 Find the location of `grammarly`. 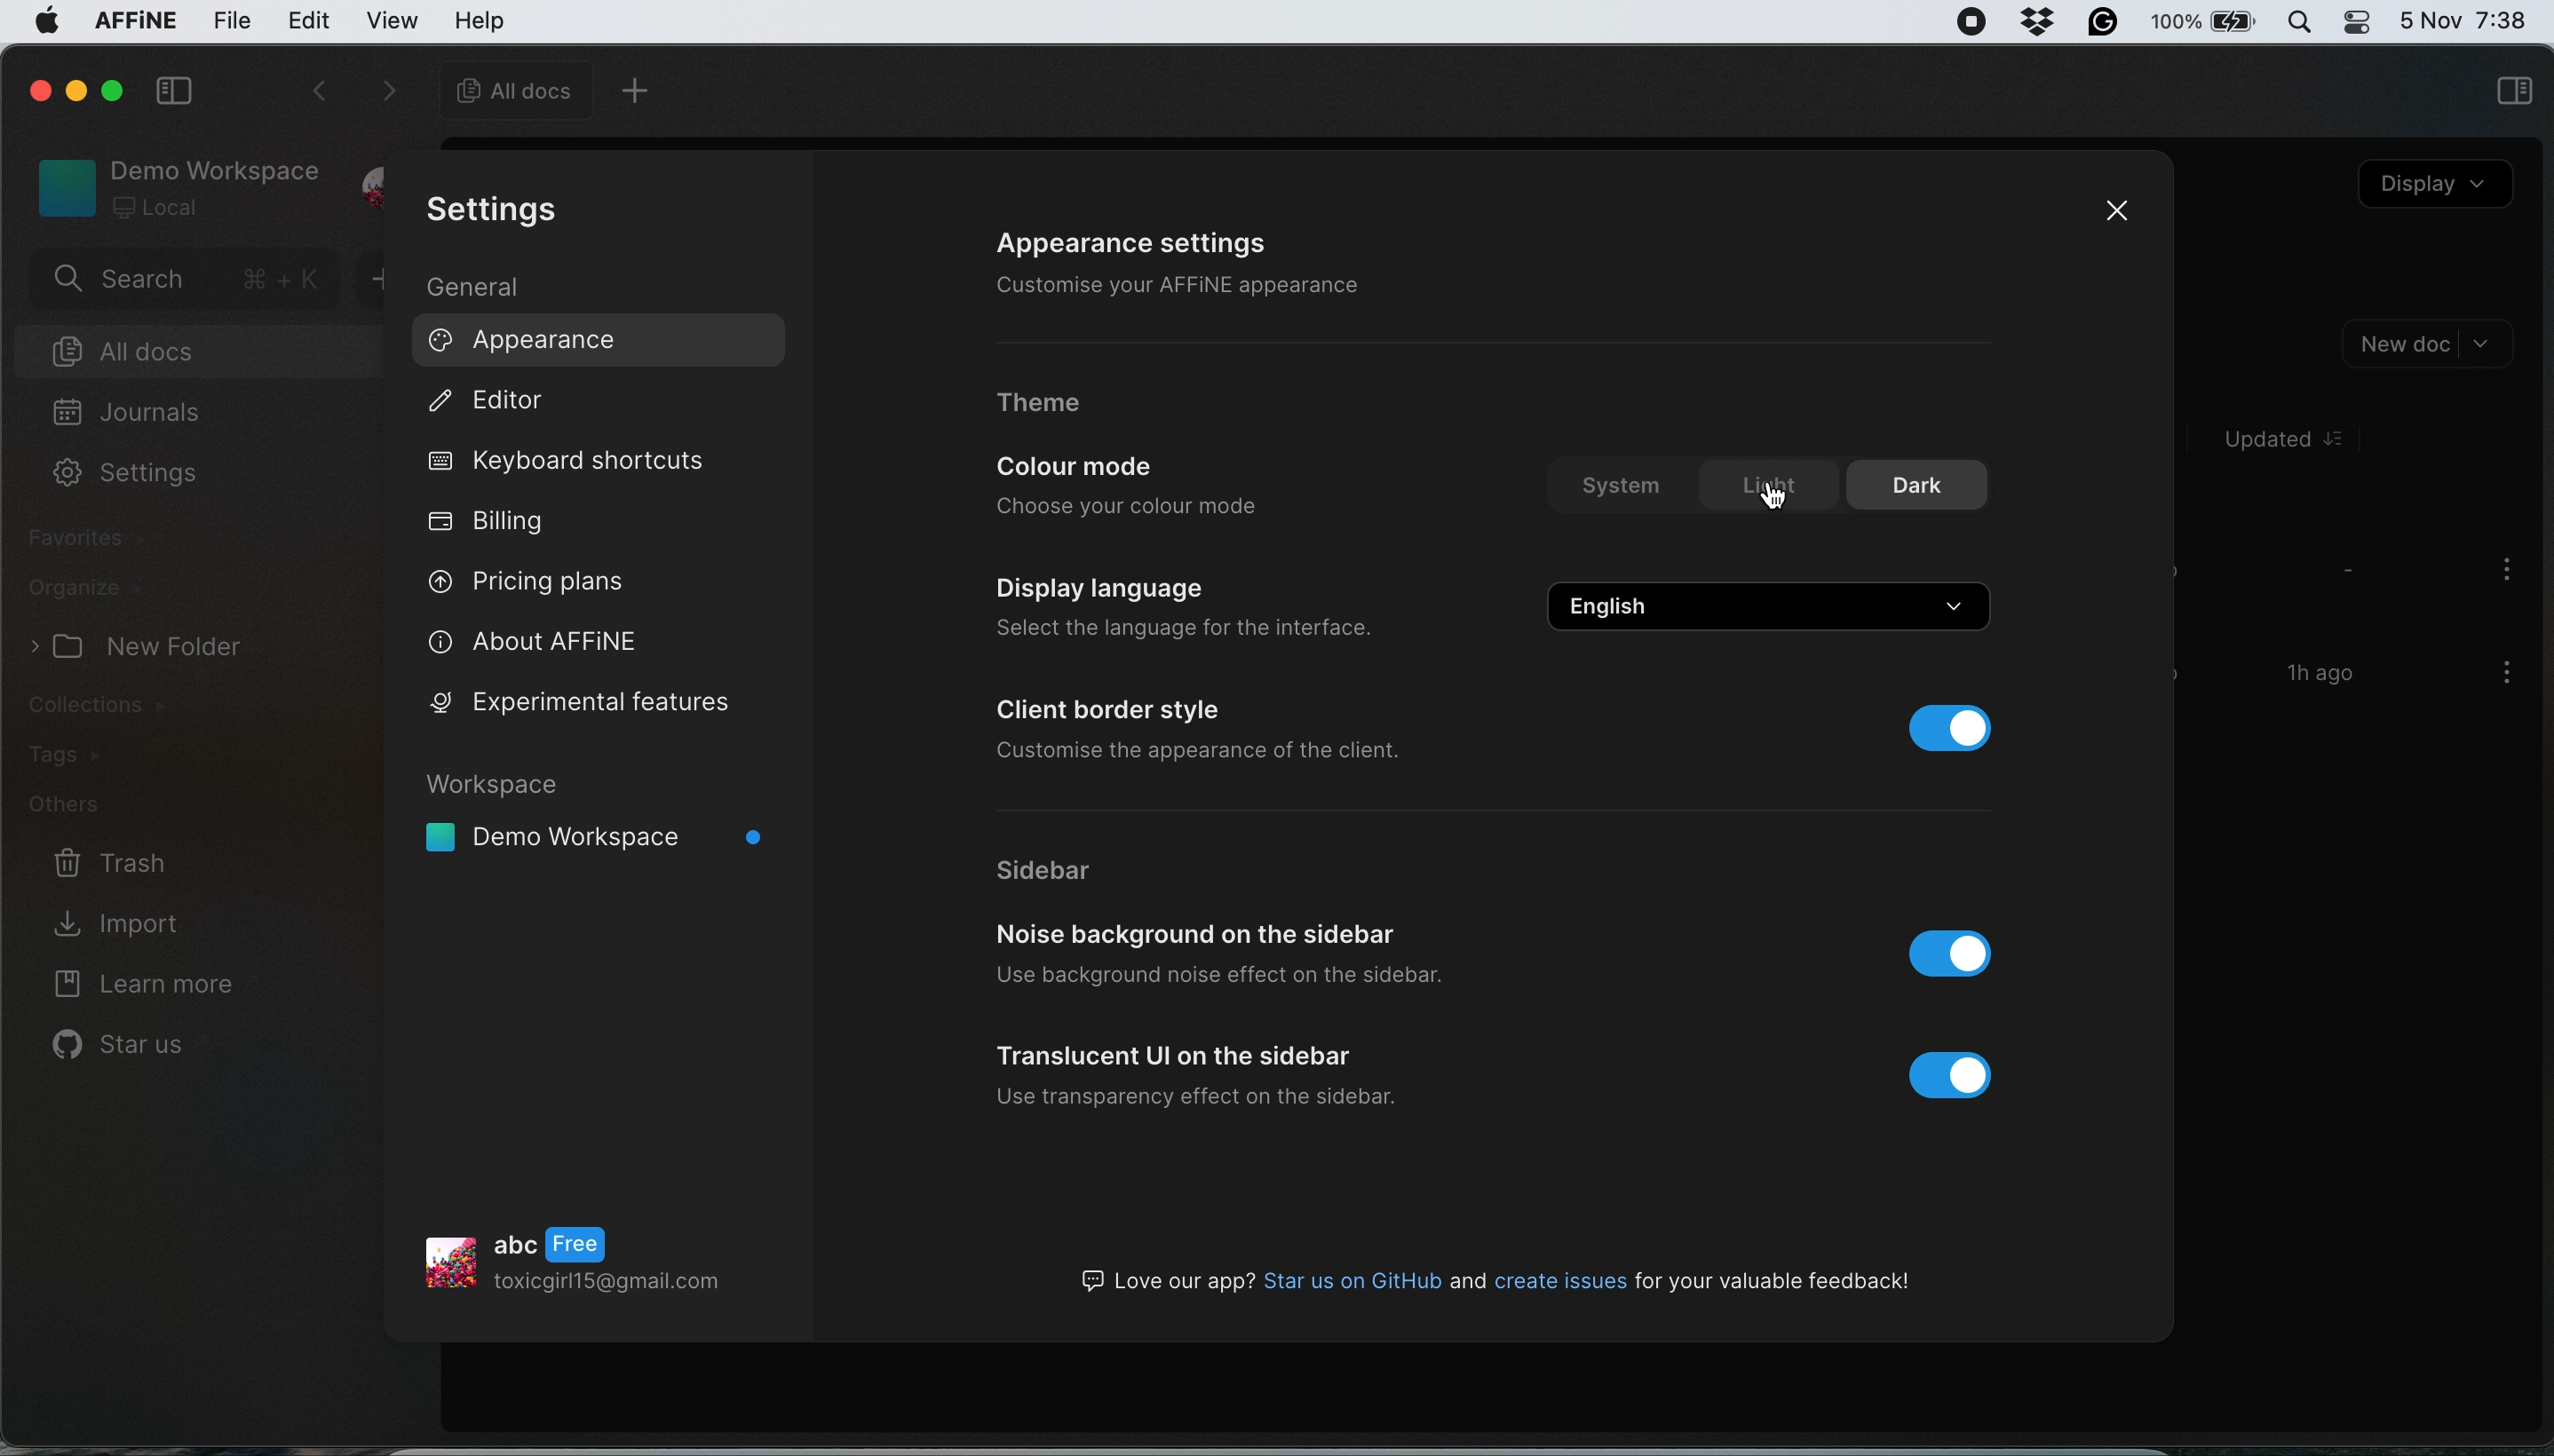

grammarly is located at coordinates (2106, 23).